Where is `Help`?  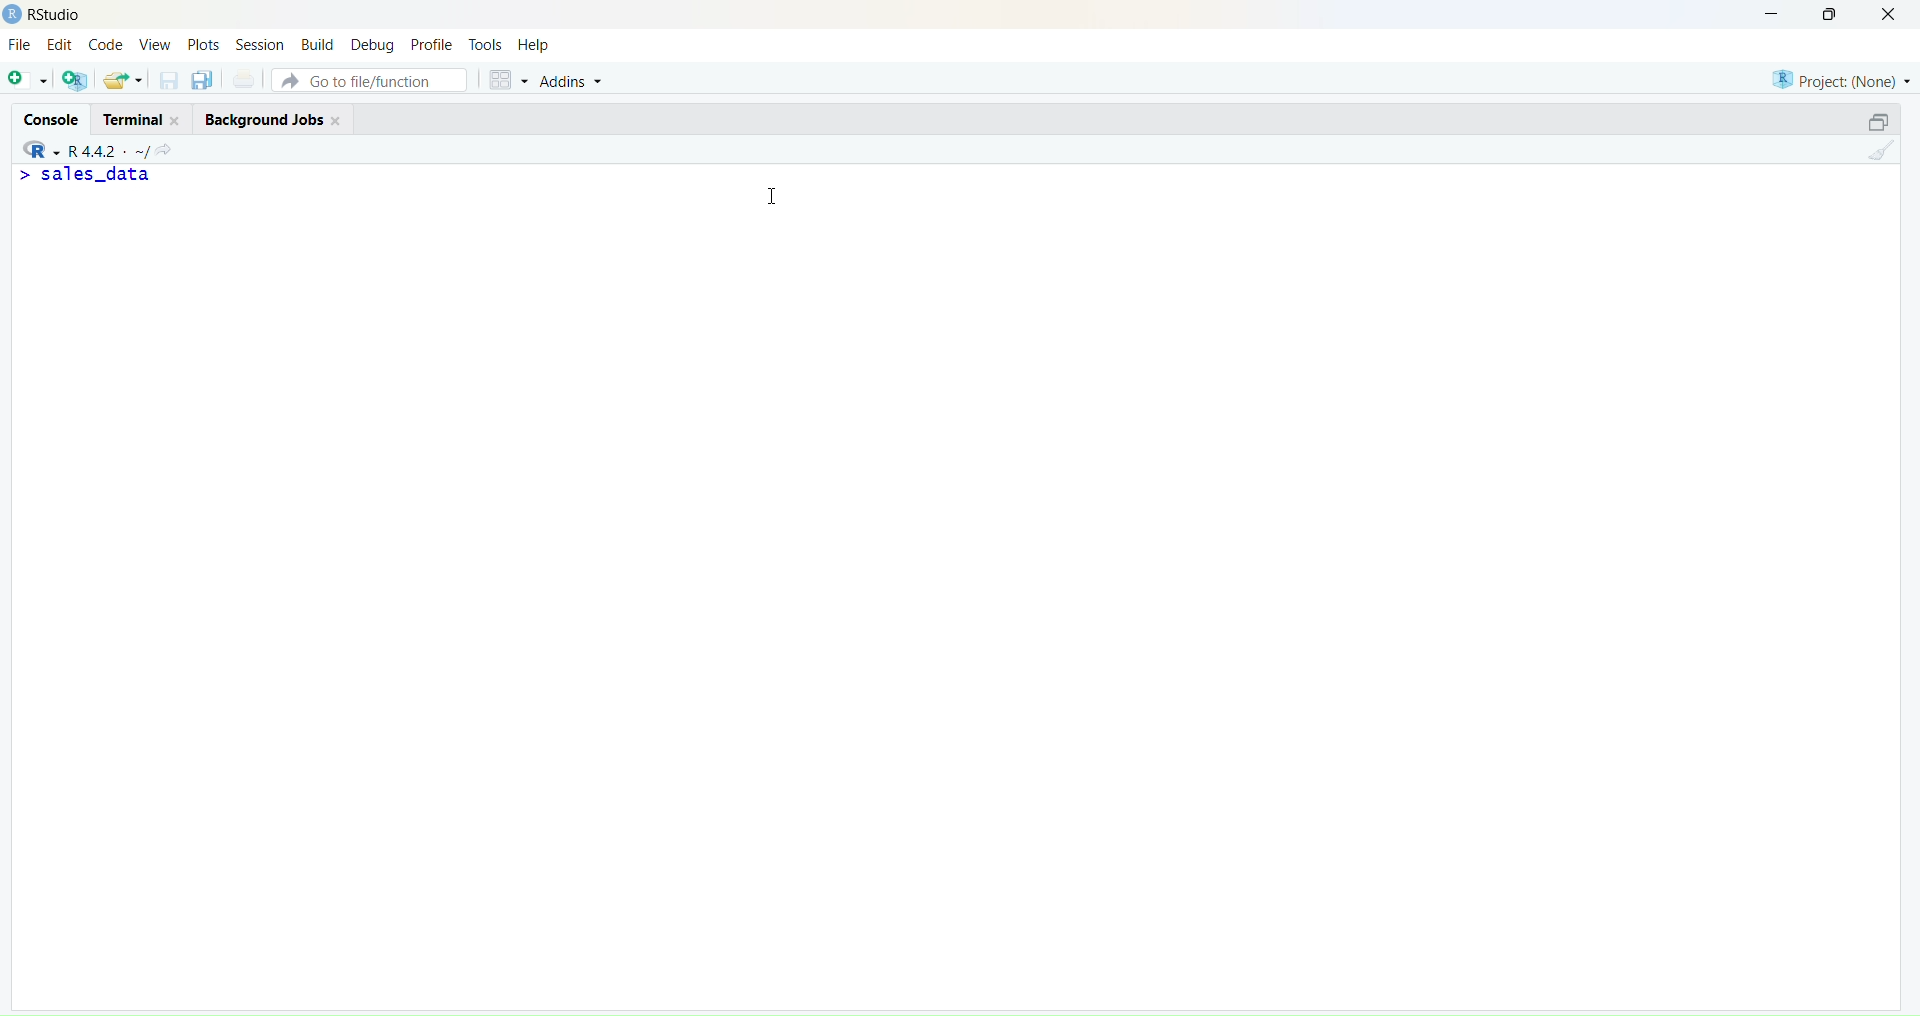
Help is located at coordinates (537, 46).